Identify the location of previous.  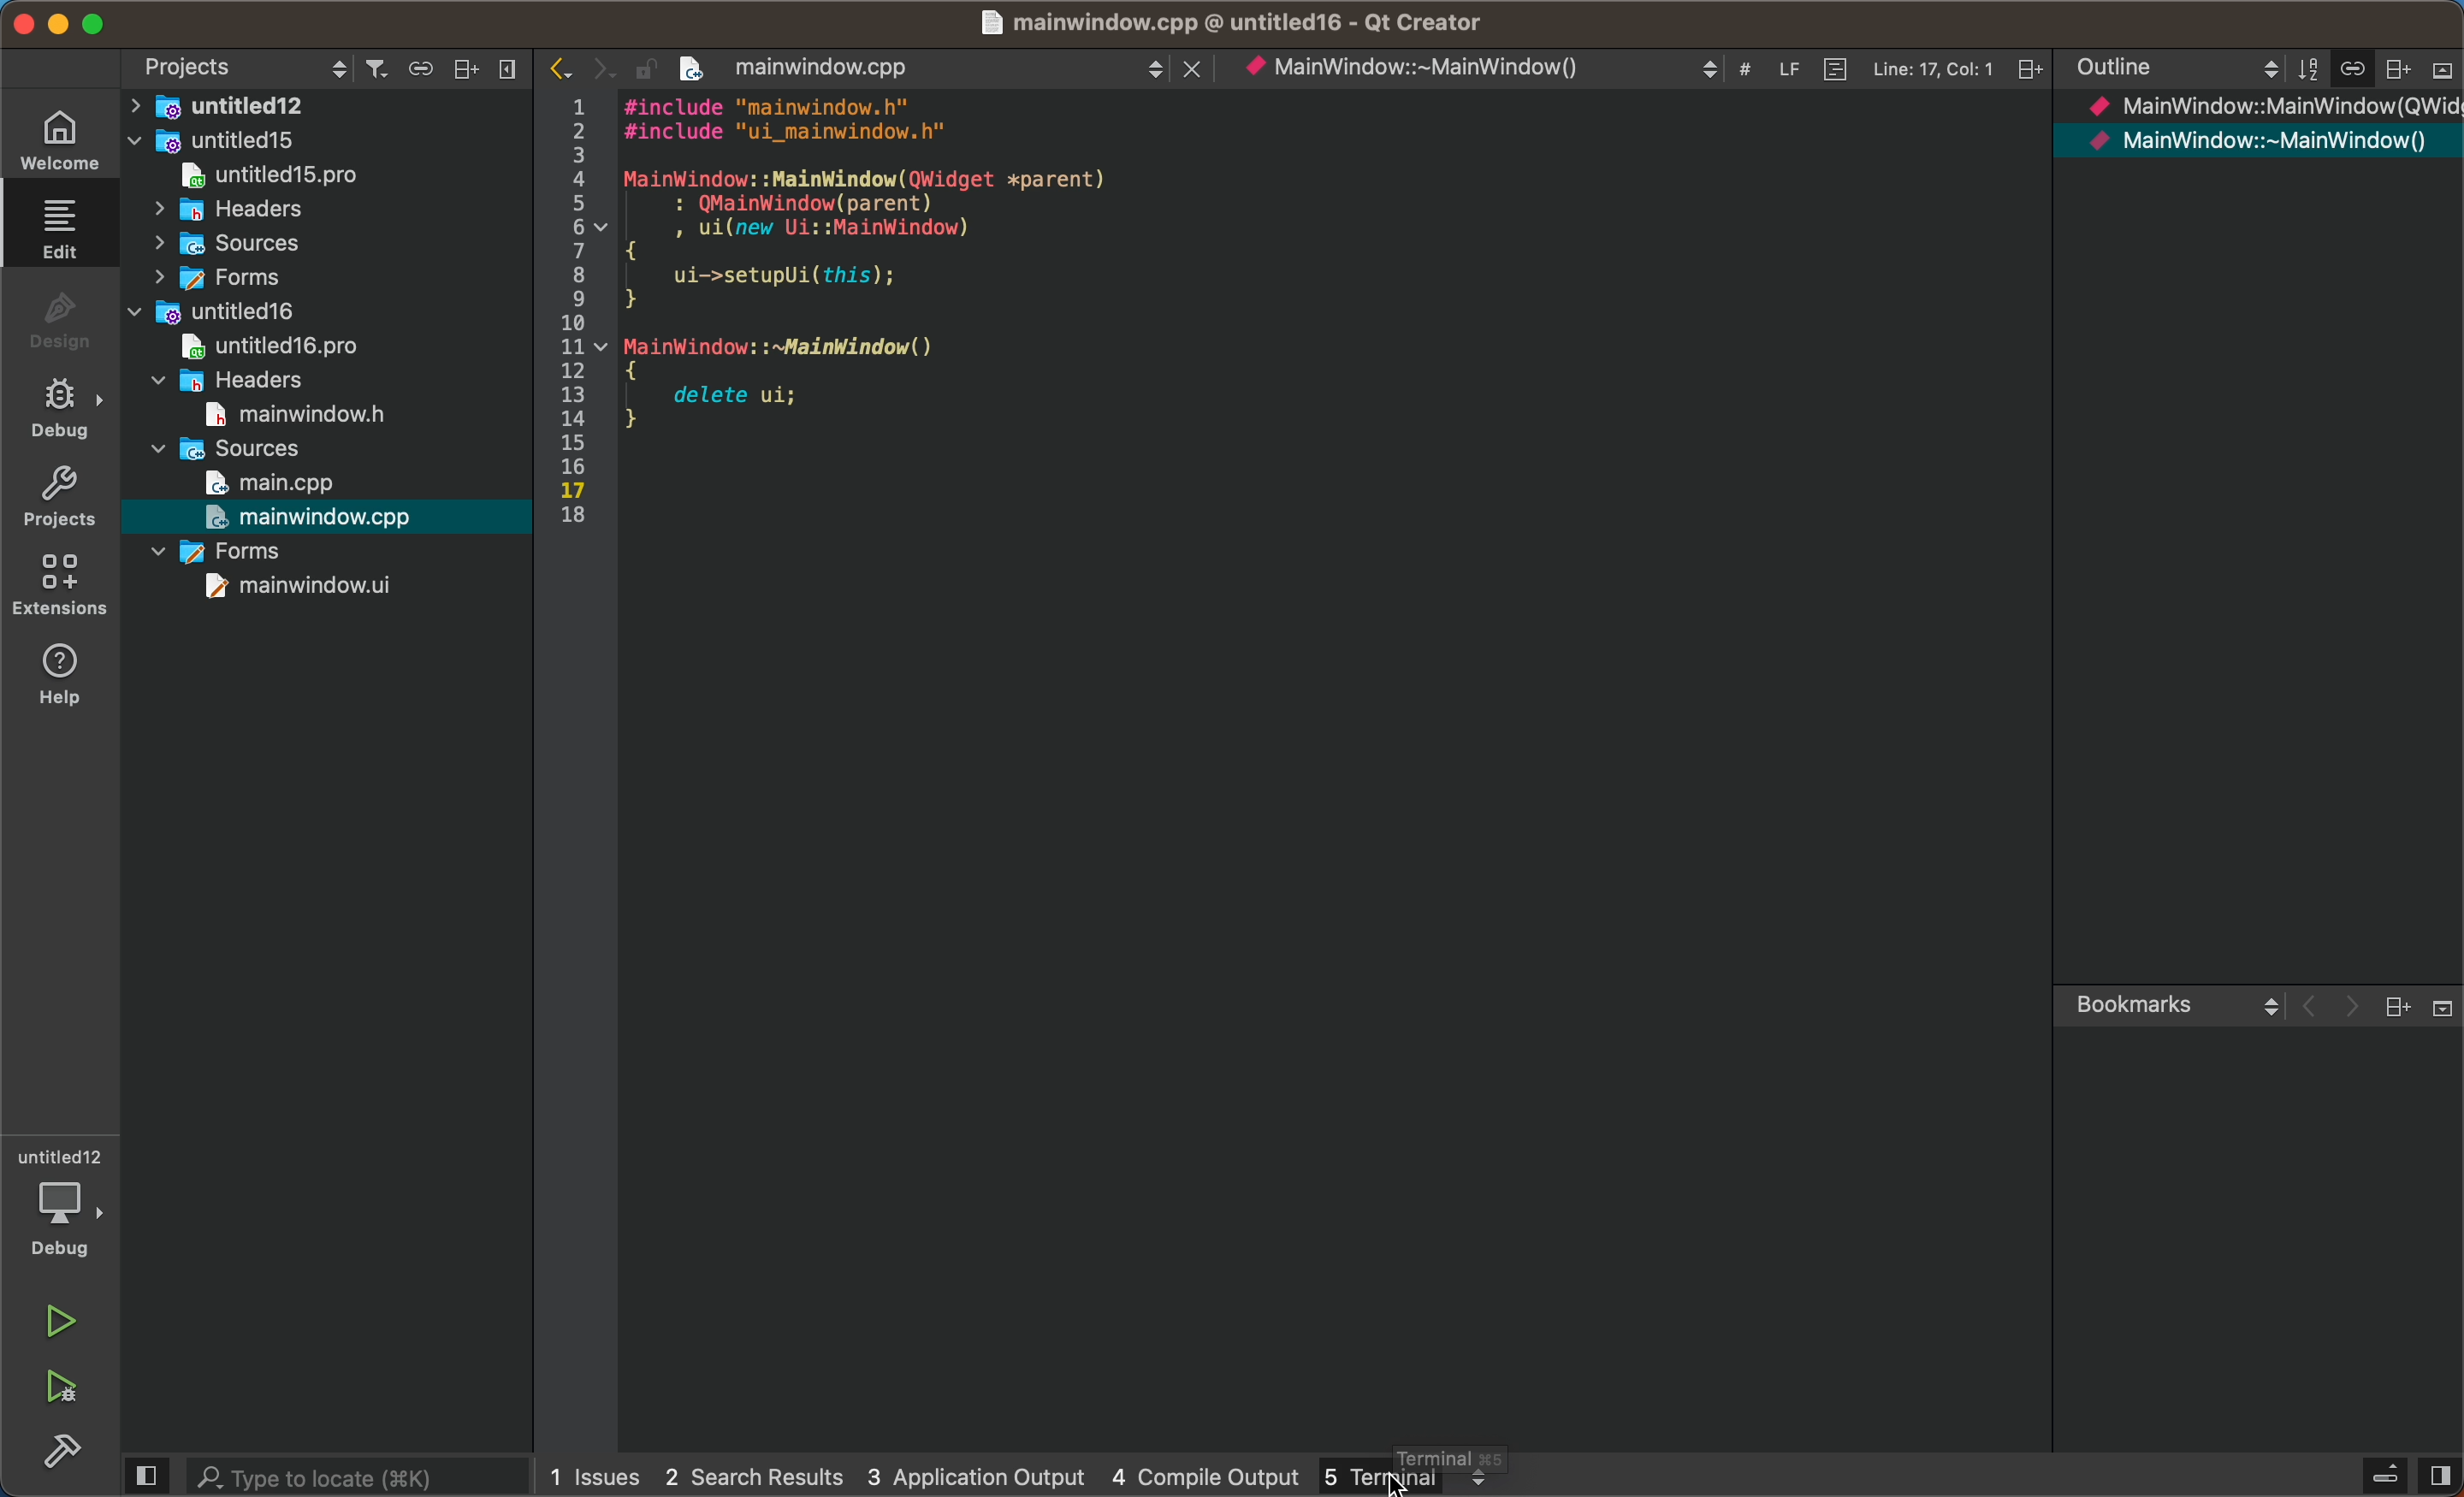
(556, 63).